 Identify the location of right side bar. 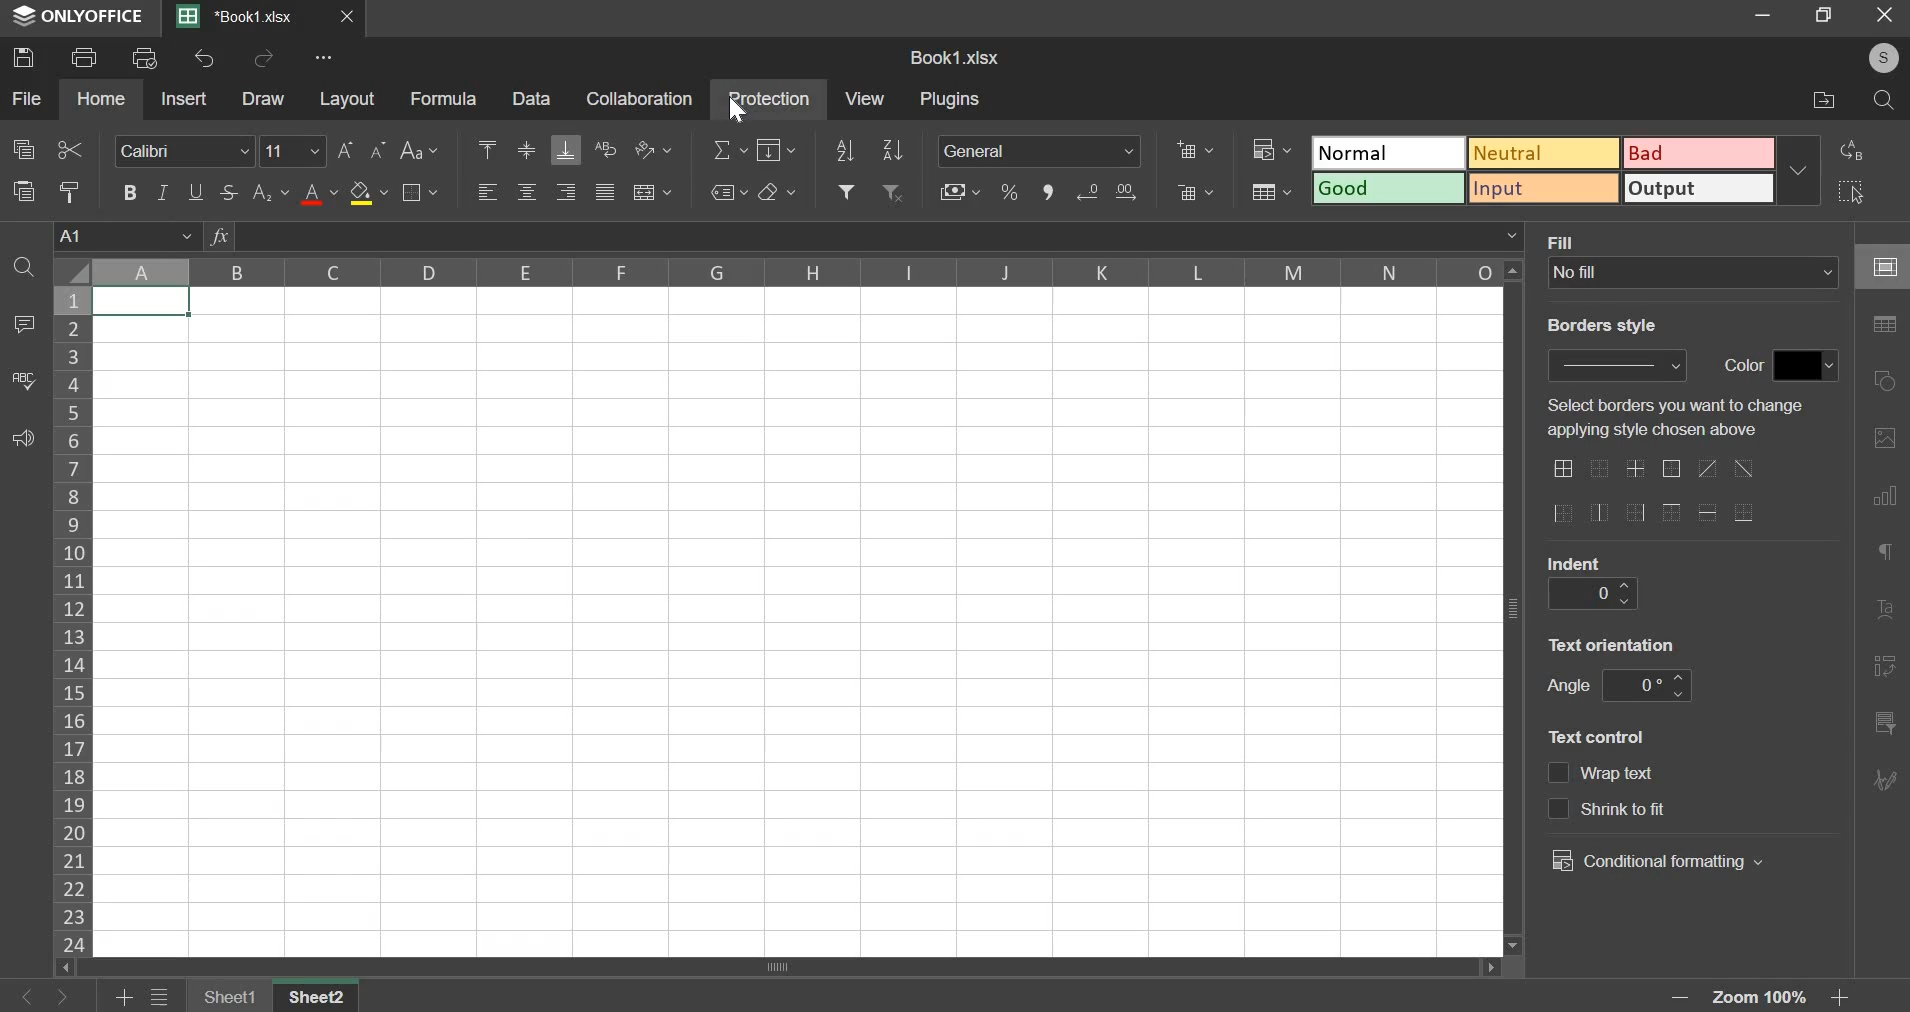
(1890, 267).